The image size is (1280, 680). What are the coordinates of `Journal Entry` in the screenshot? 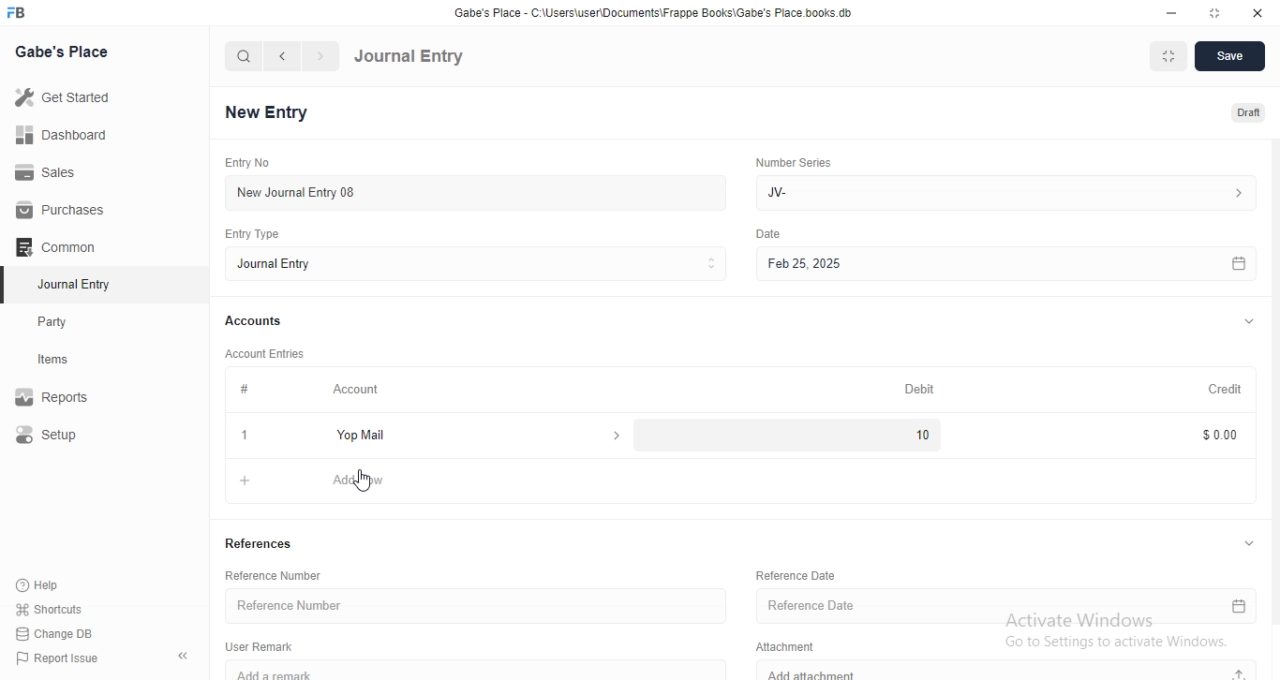 It's located at (71, 284).